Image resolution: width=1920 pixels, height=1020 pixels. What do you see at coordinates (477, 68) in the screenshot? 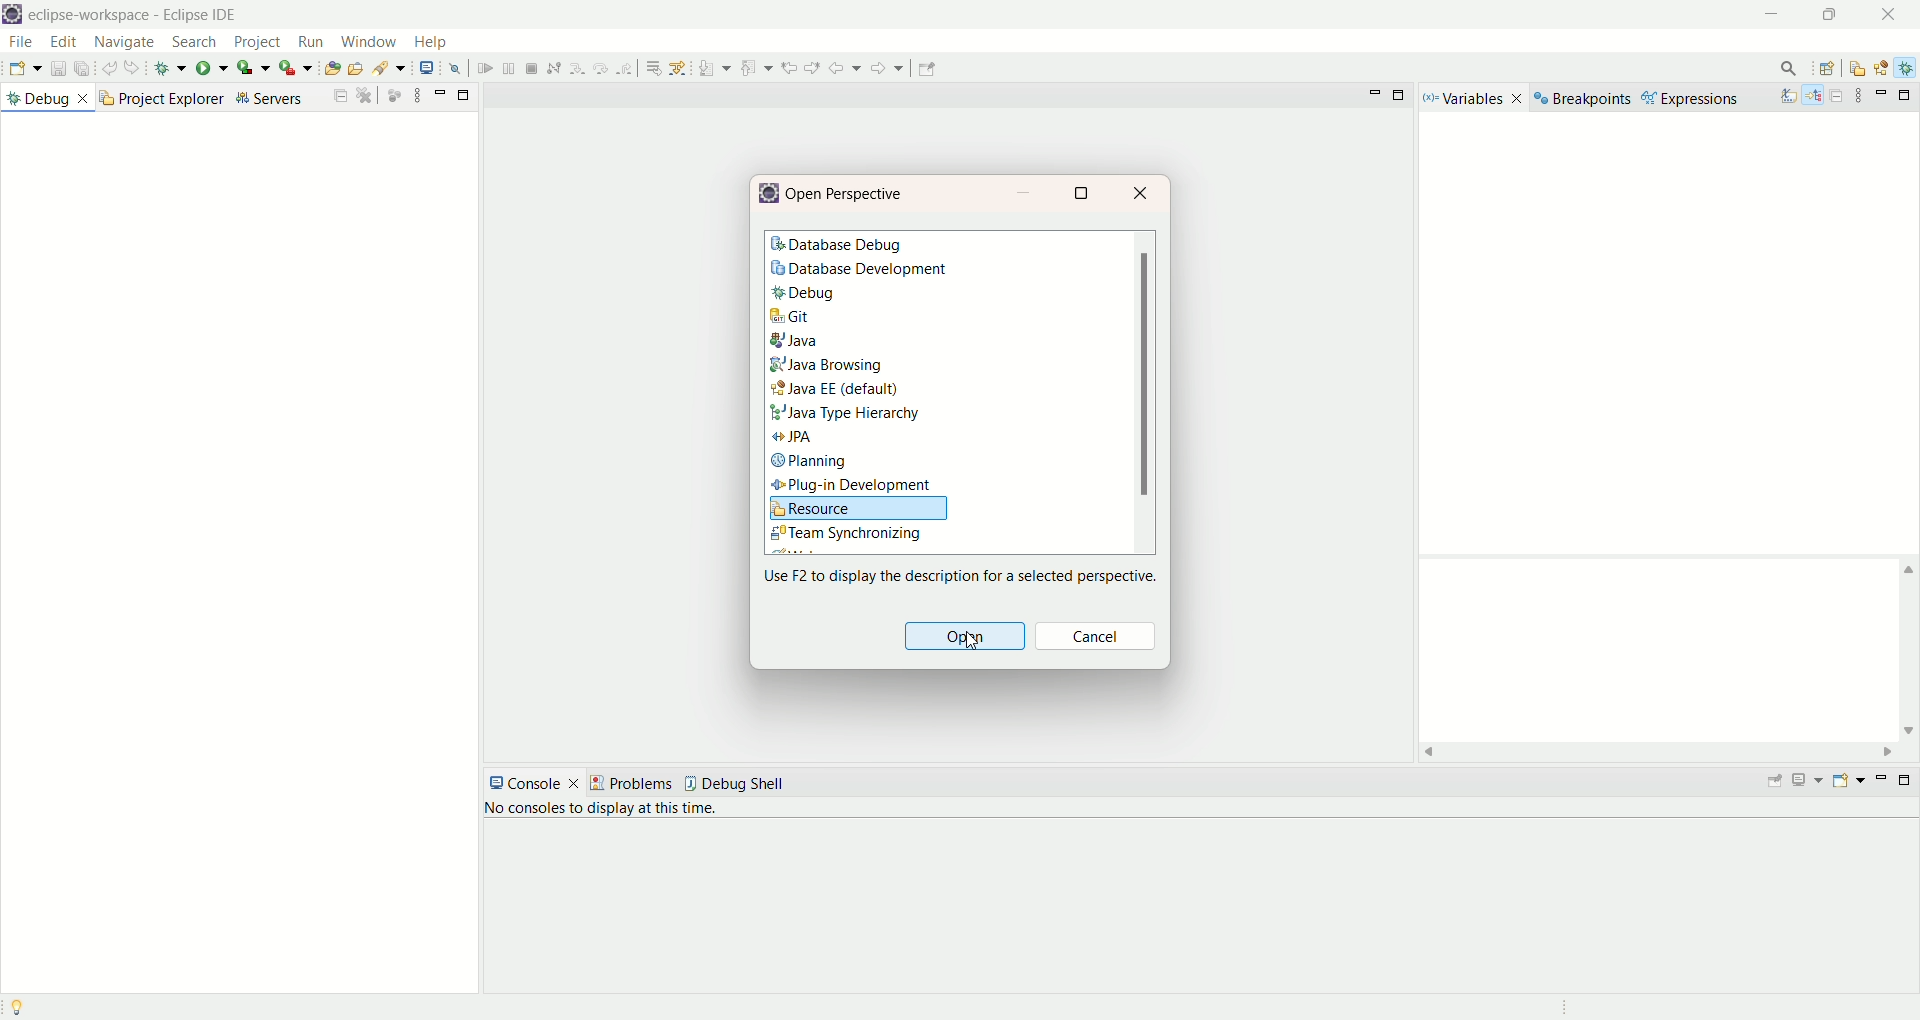
I see `search` at bounding box center [477, 68].